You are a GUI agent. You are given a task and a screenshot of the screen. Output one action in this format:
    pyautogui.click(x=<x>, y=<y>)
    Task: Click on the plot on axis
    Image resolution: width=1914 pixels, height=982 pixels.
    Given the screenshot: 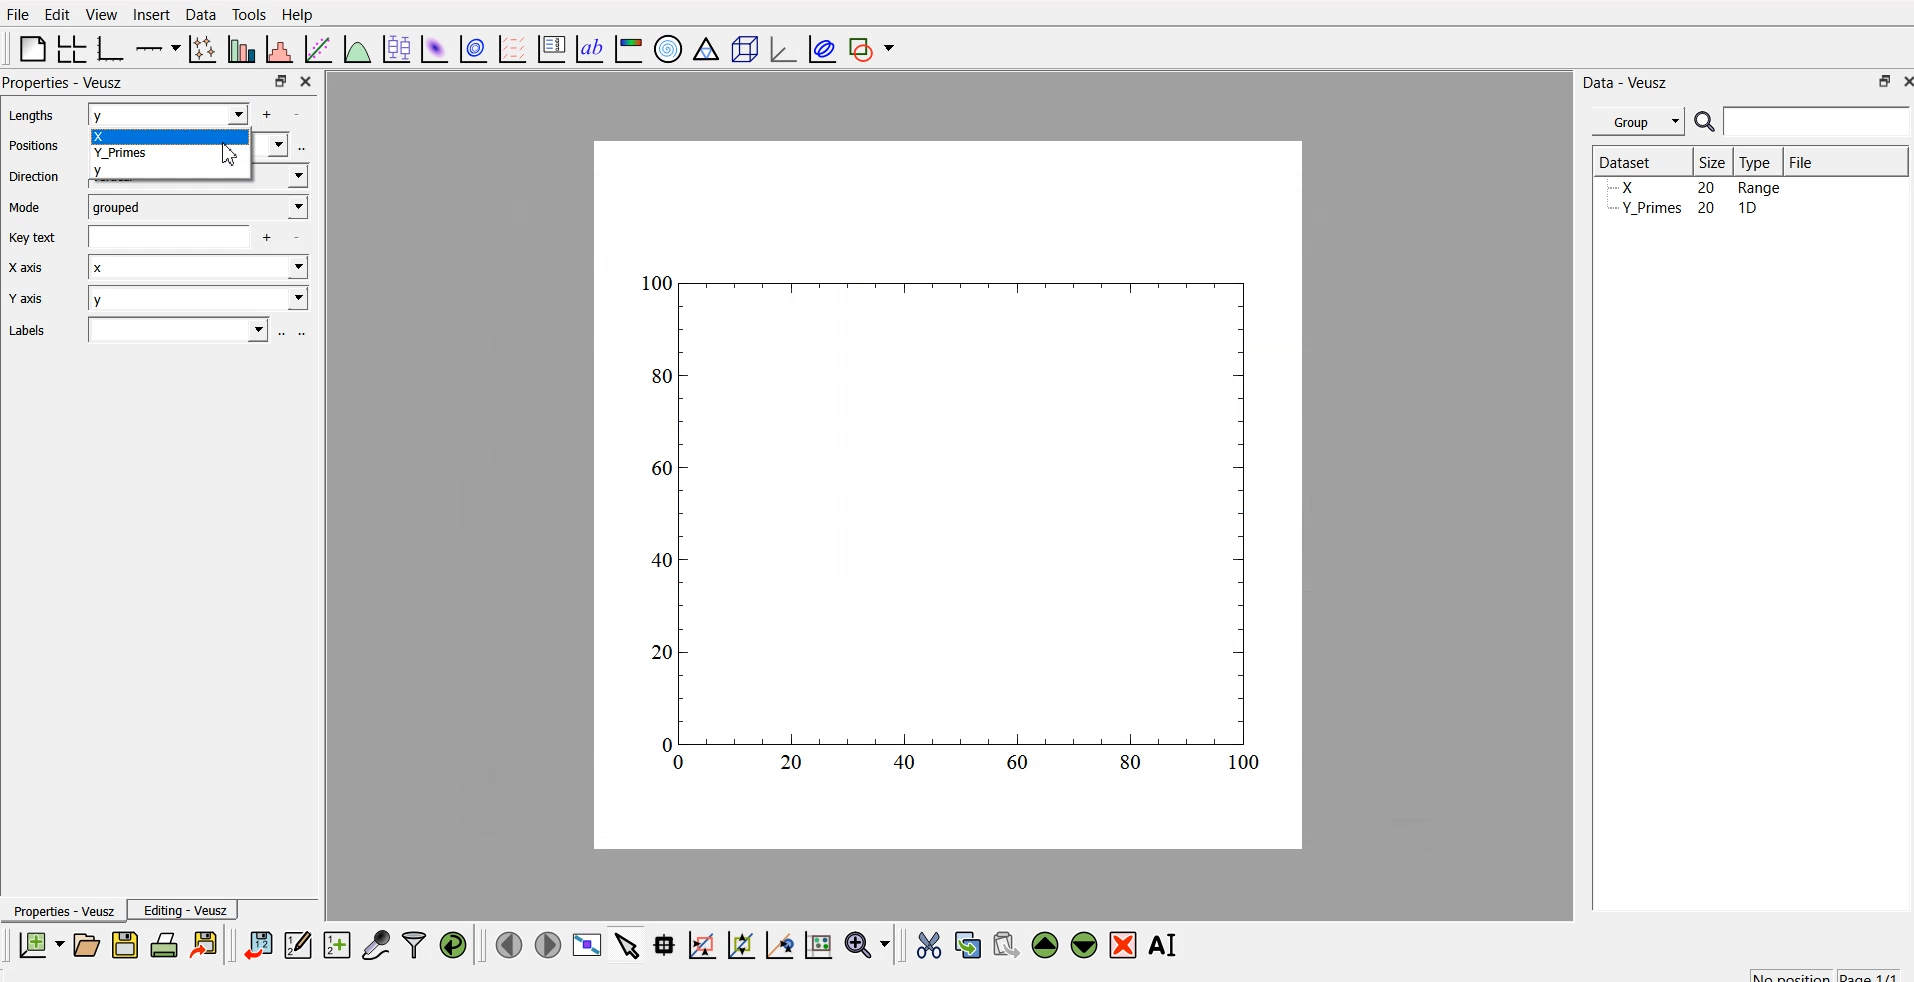 What is the action you would take?
    pyautogui.click(x=155, y=46)
    